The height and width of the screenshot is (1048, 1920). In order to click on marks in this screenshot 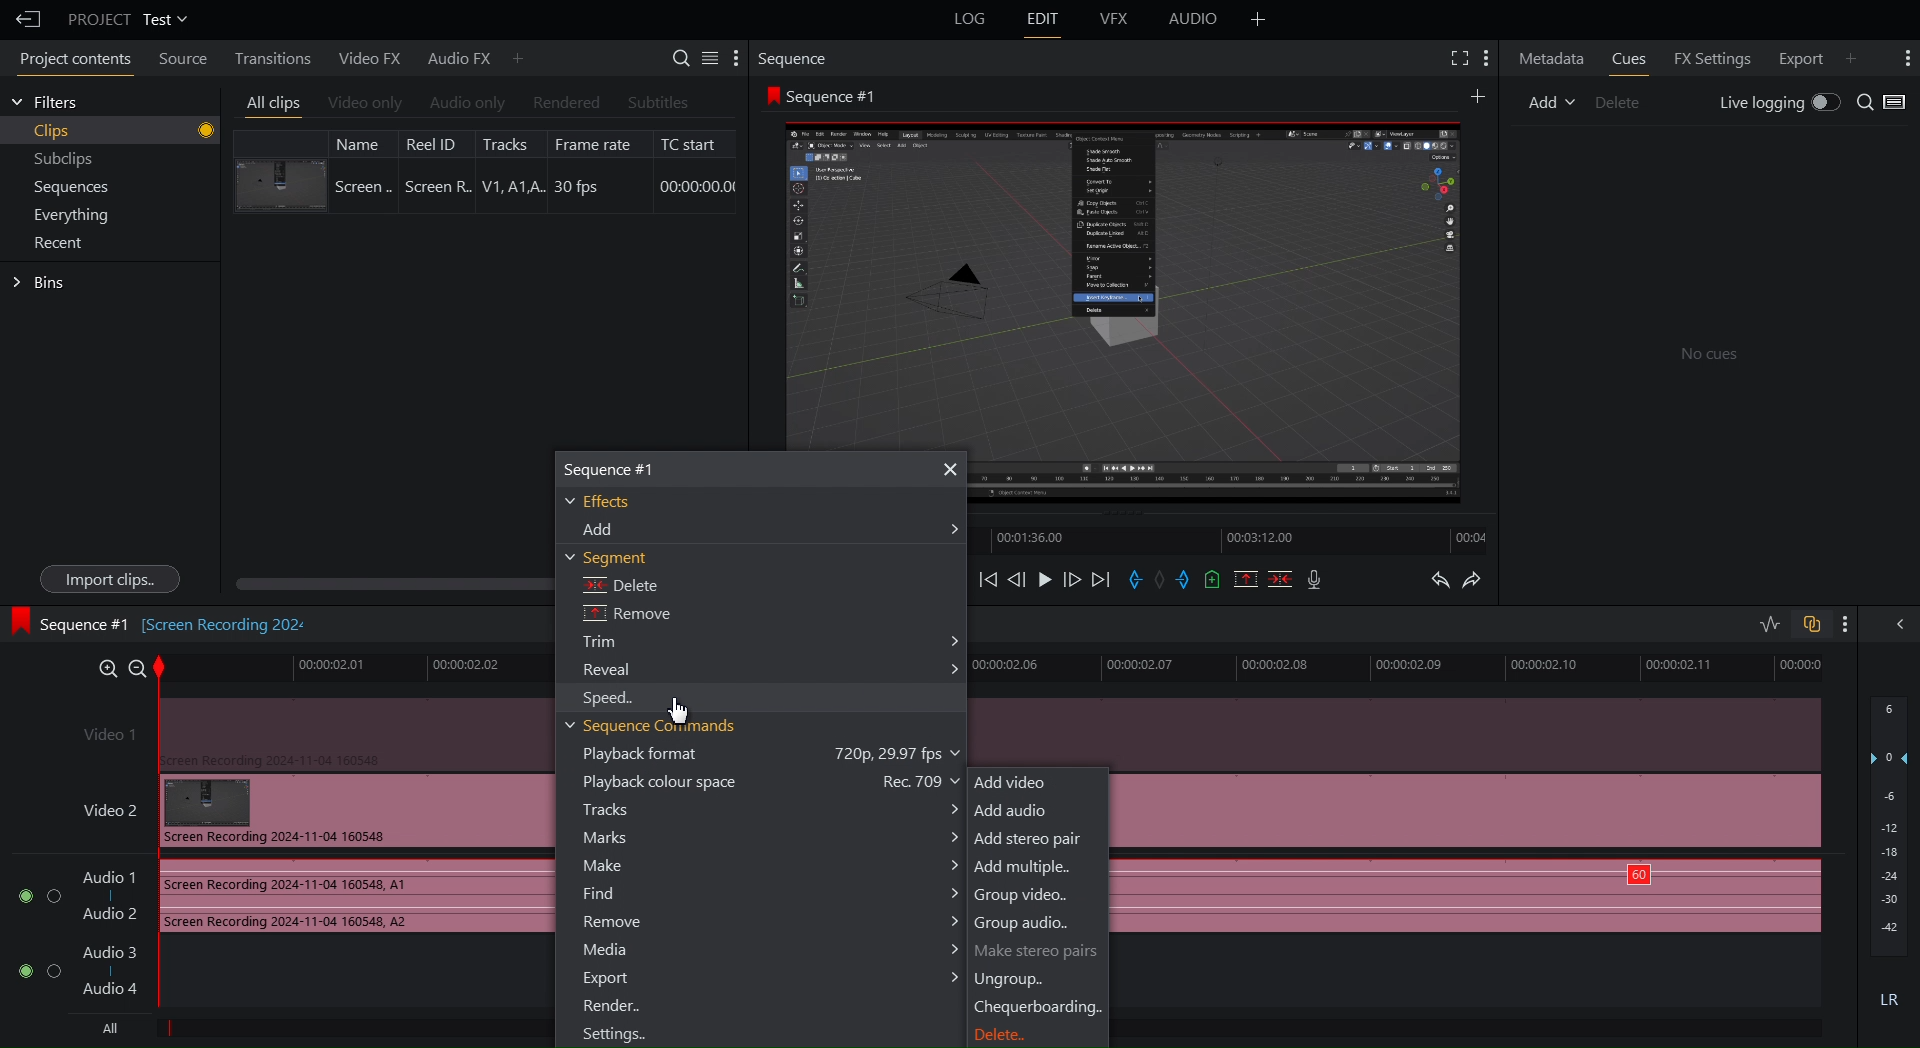, I will do `click(772, 839)`.